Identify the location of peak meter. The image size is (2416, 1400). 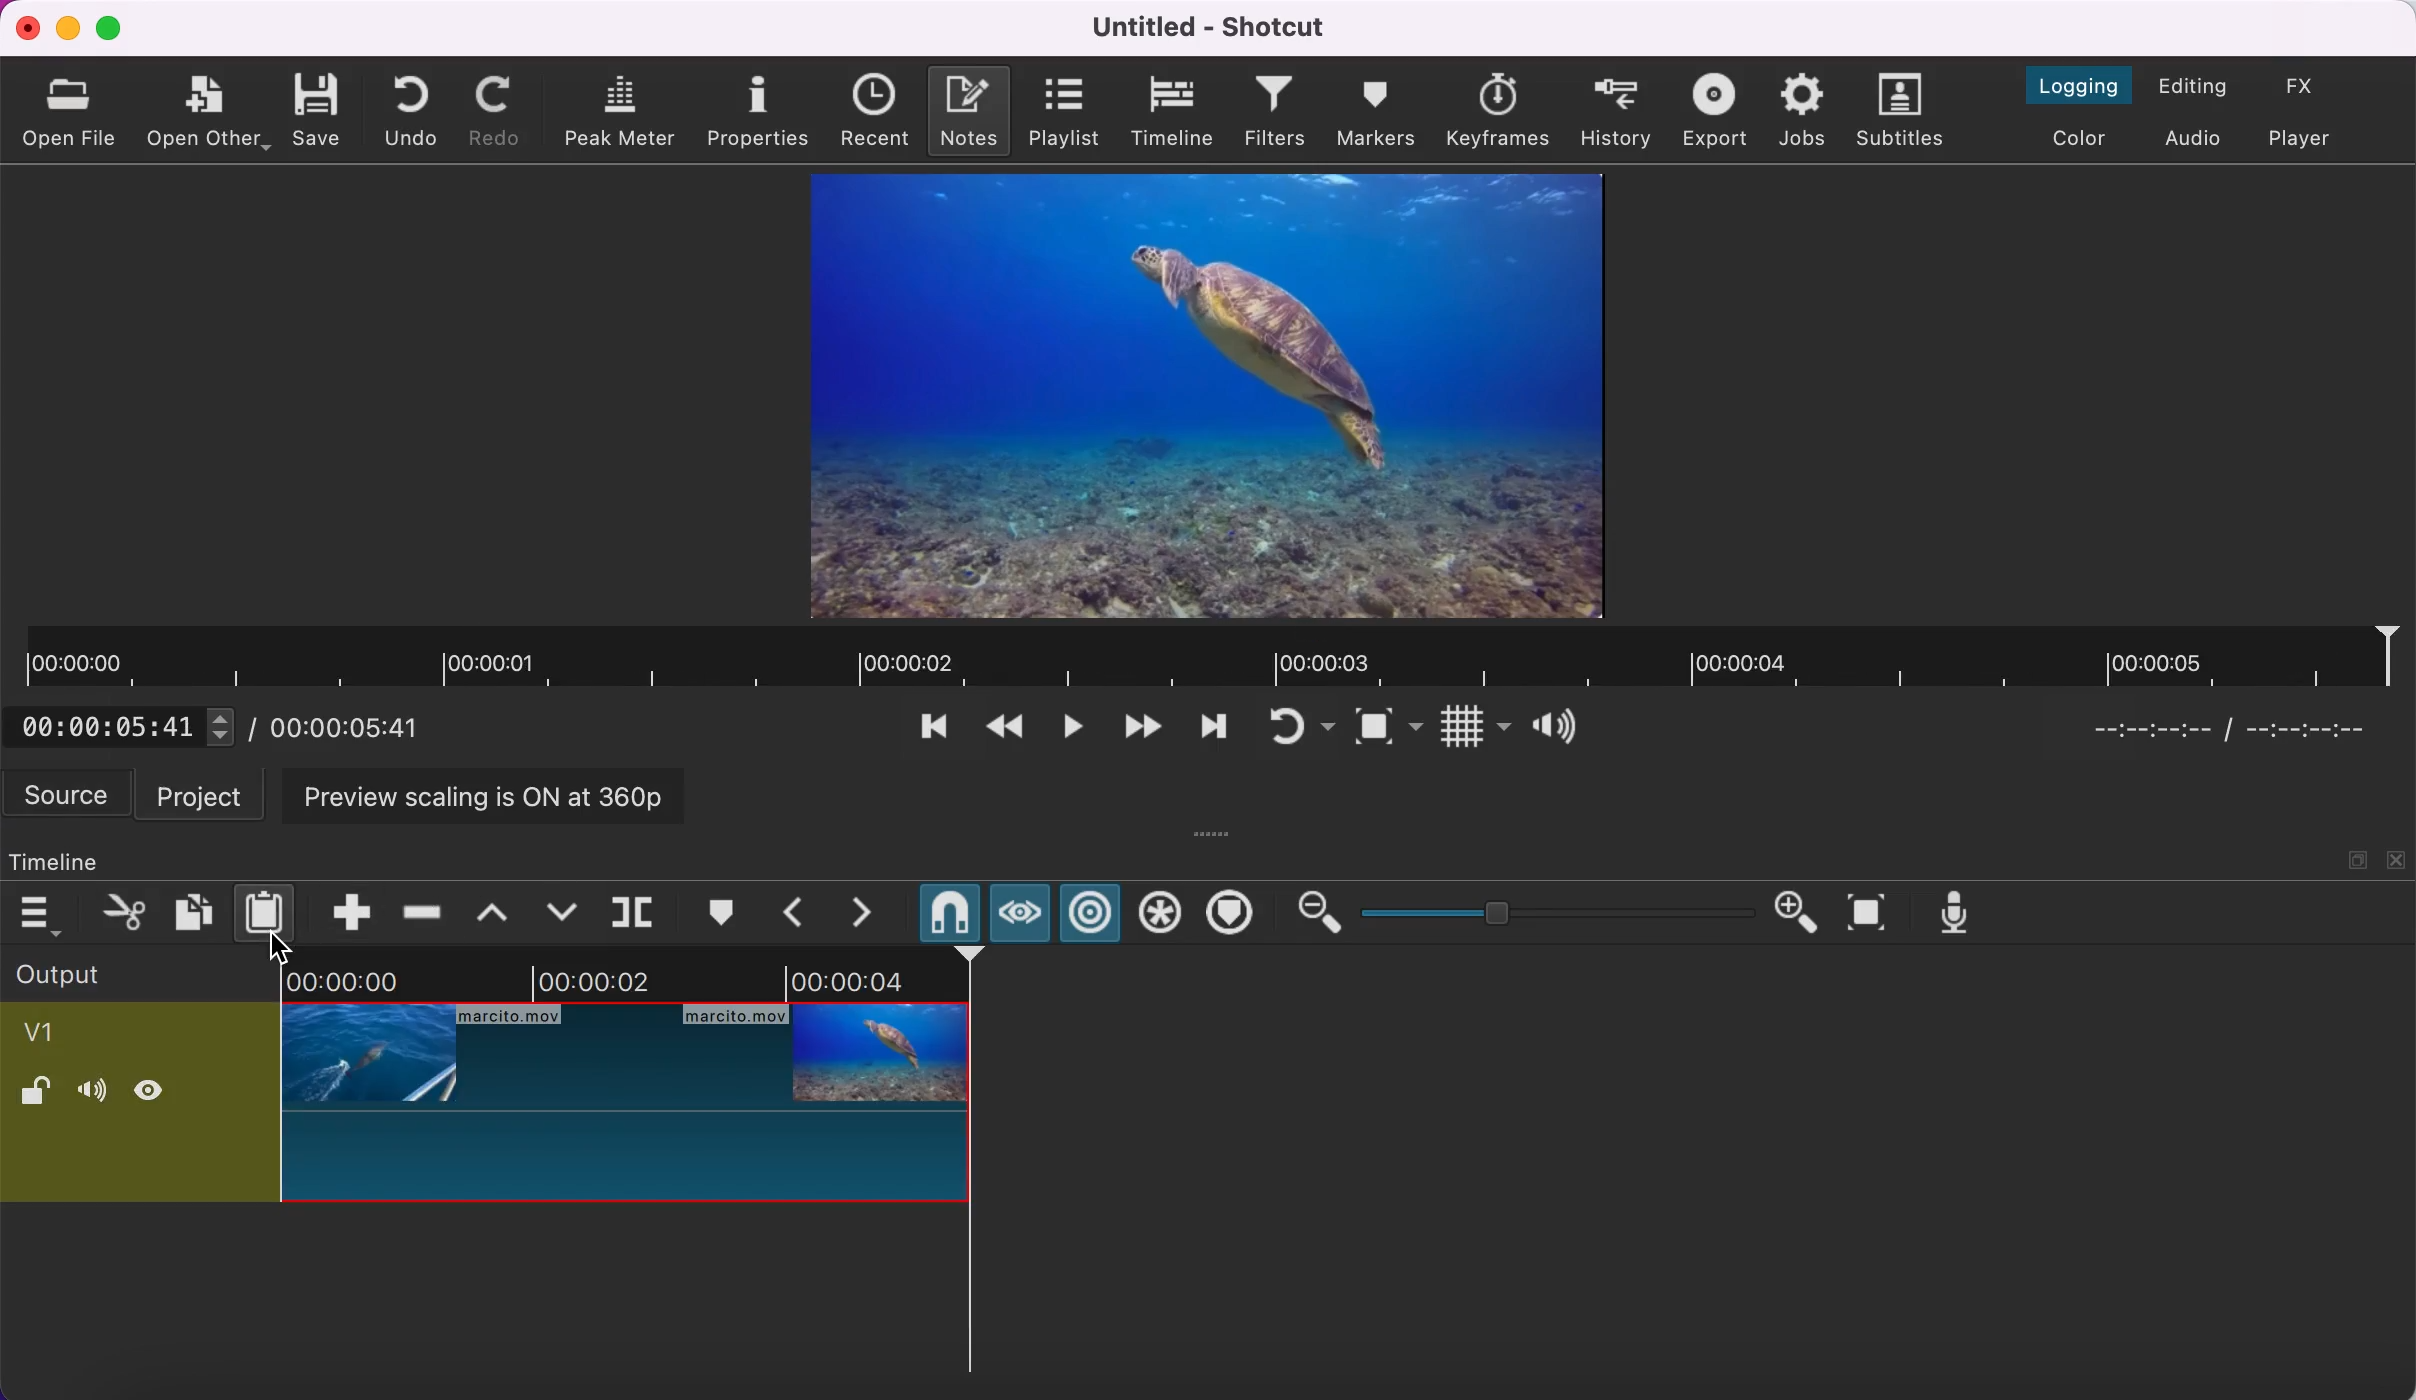
(619, 110).